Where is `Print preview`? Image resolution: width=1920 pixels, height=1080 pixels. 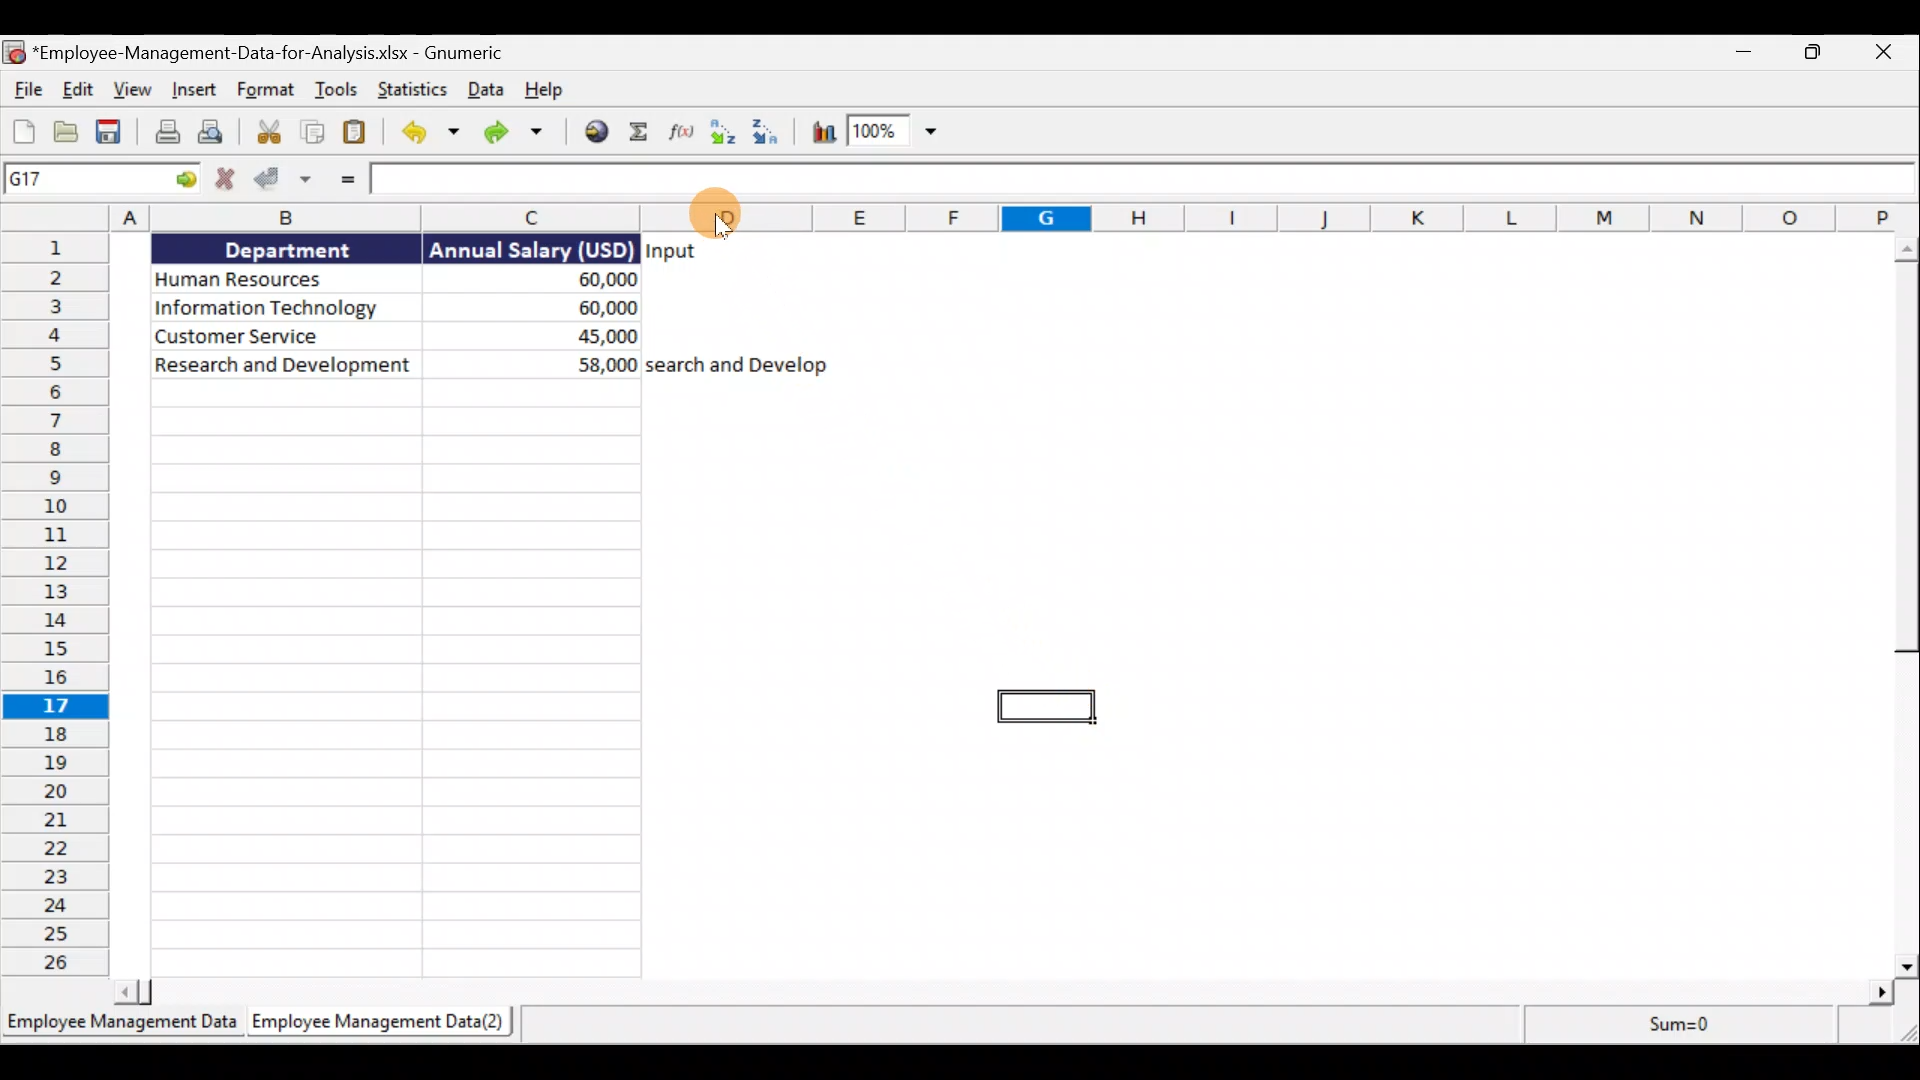
Print preview is located at coordinates (214, 133).